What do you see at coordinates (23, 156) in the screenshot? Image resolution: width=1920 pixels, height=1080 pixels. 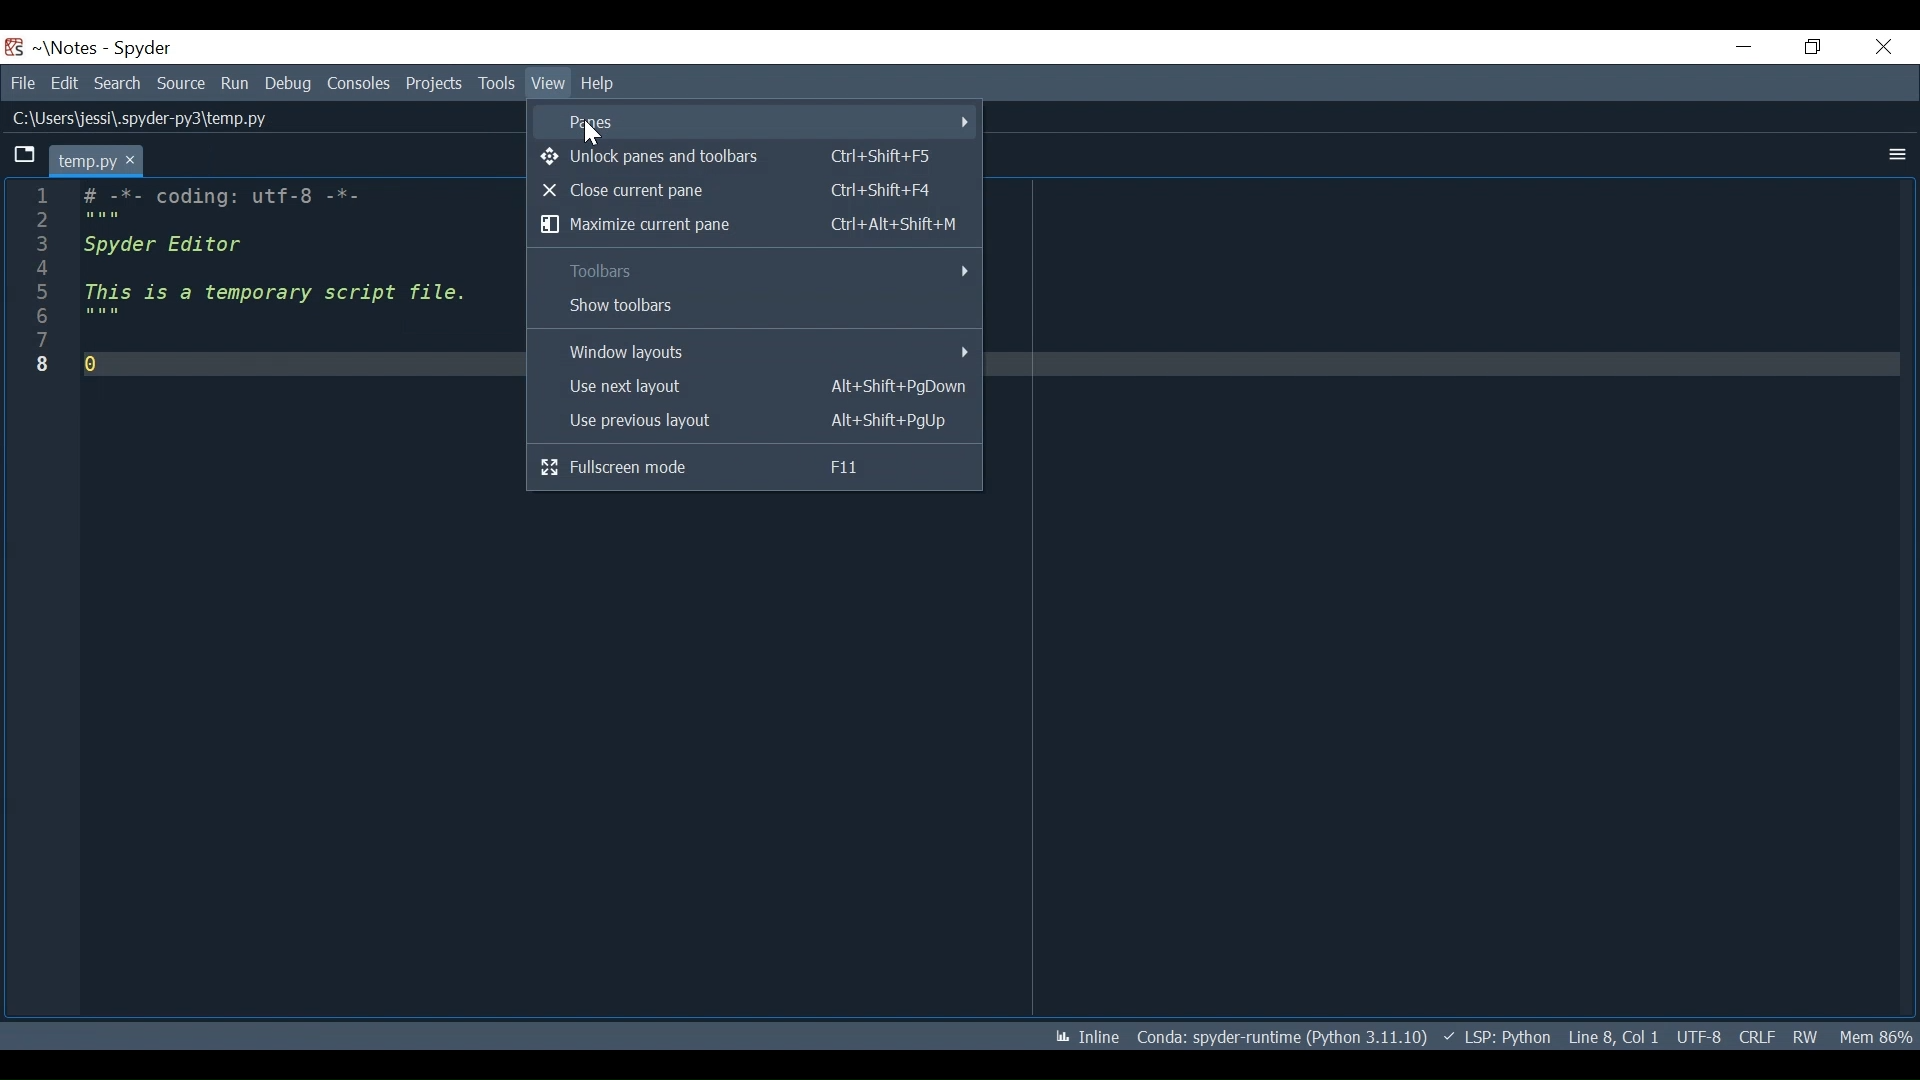 I see `Browse tab` at bounding box center [23, 156].